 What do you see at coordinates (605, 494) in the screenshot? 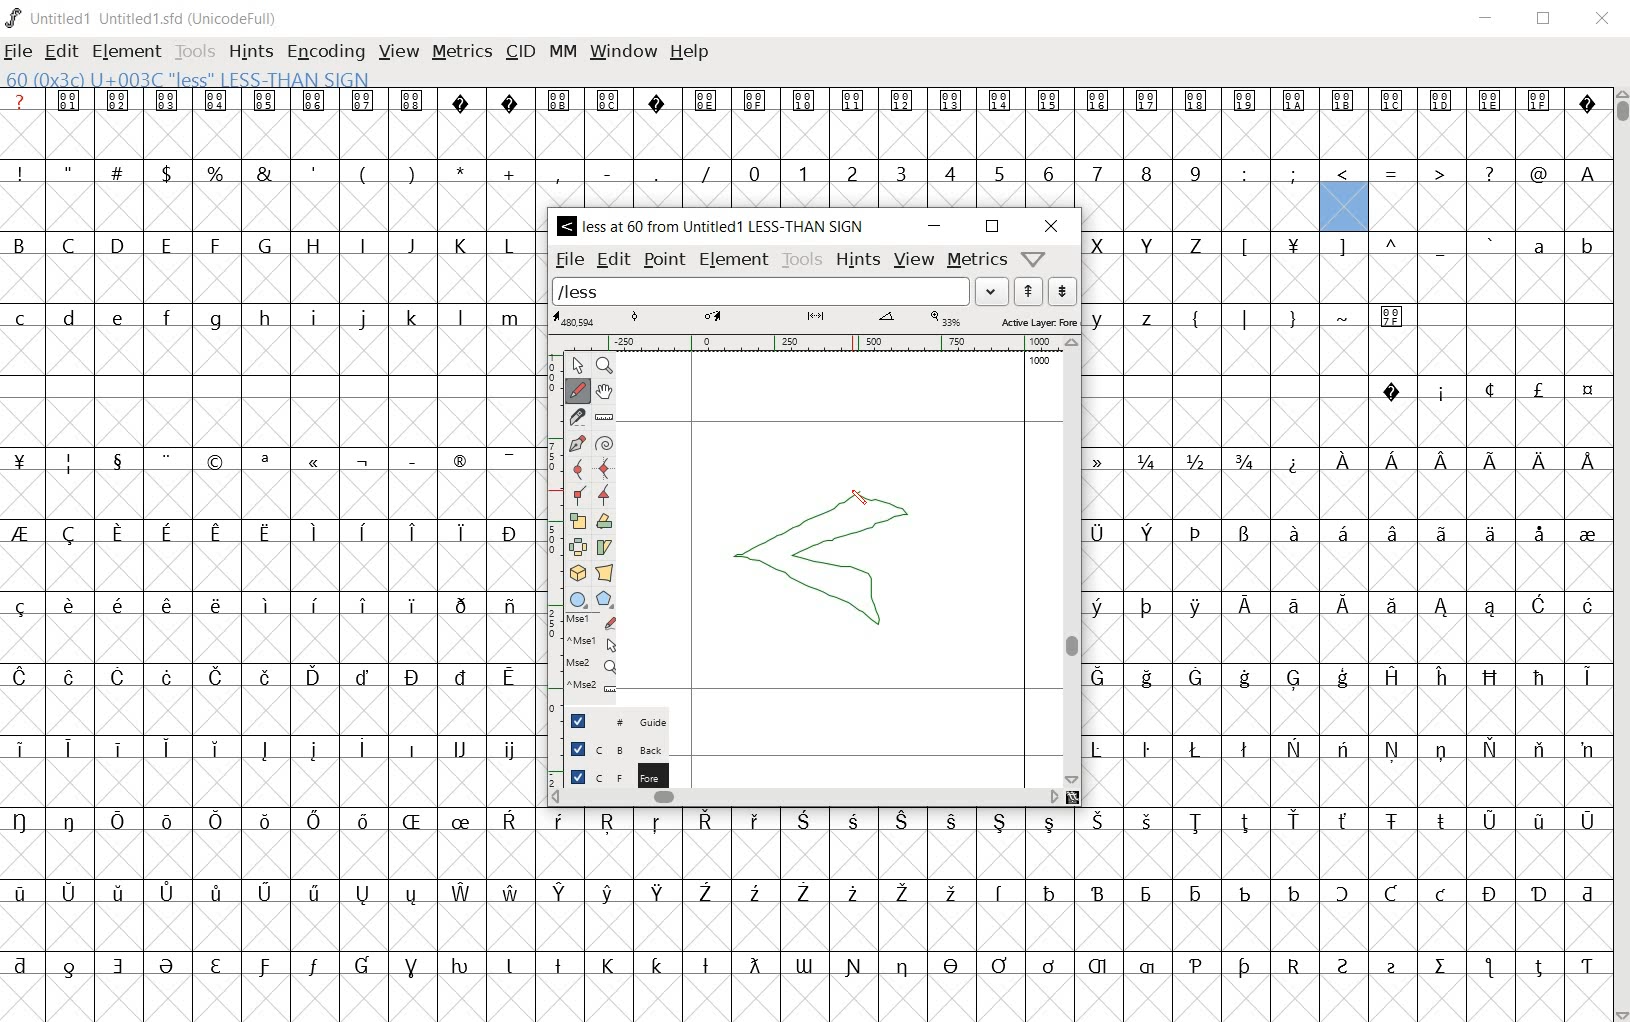
I see `Add a corner point` at bounding box center [605, 494].